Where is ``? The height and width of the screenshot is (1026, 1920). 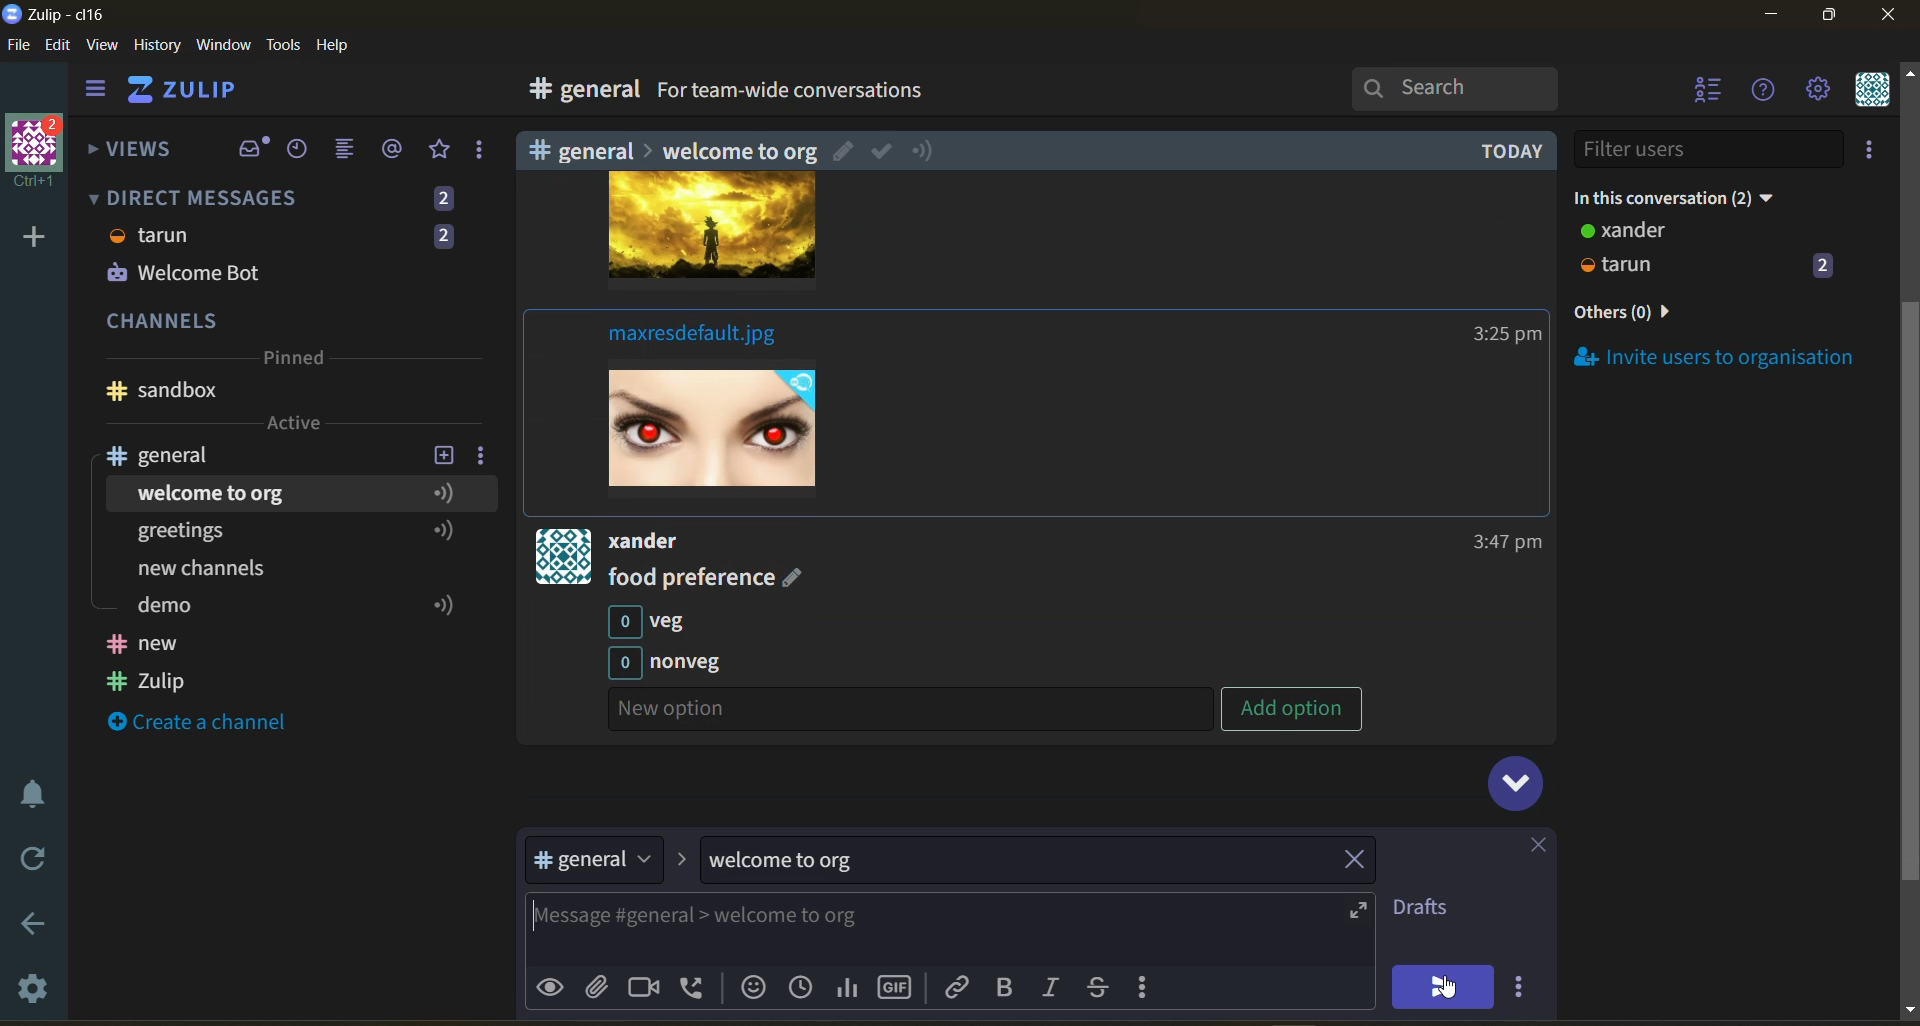  is located at coordinates (1504, 543).